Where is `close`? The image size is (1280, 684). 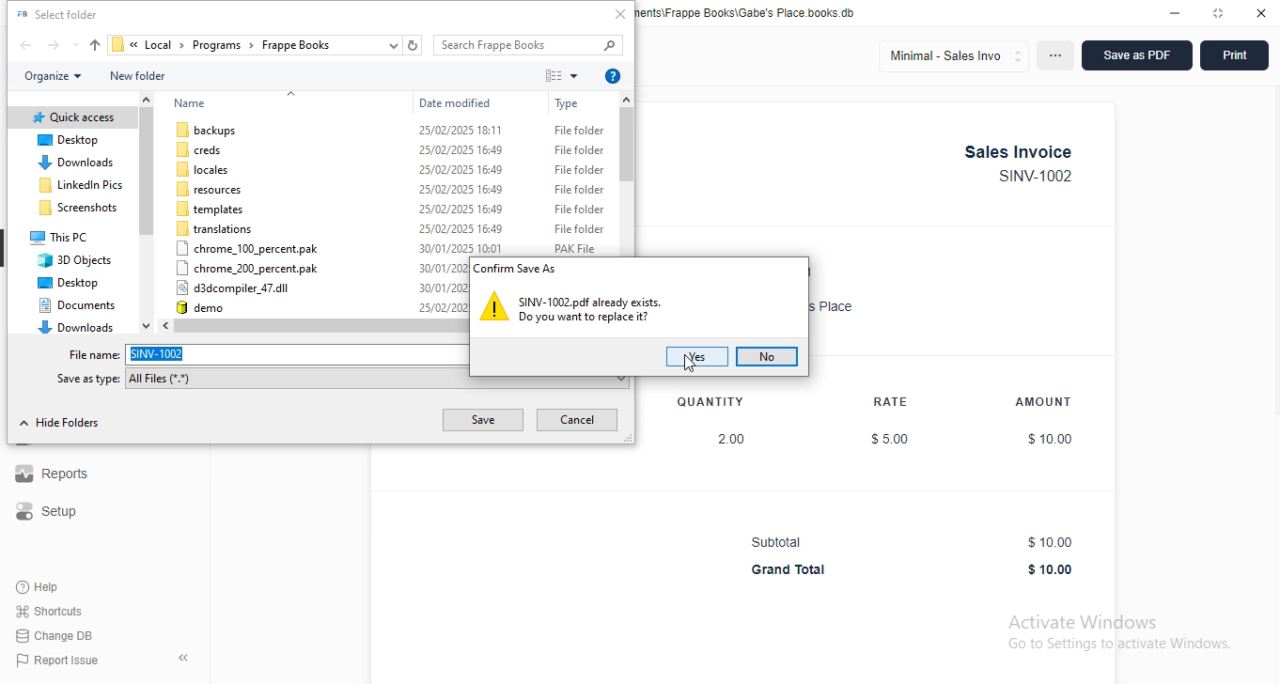
close is located at coordinates (1260, 12).